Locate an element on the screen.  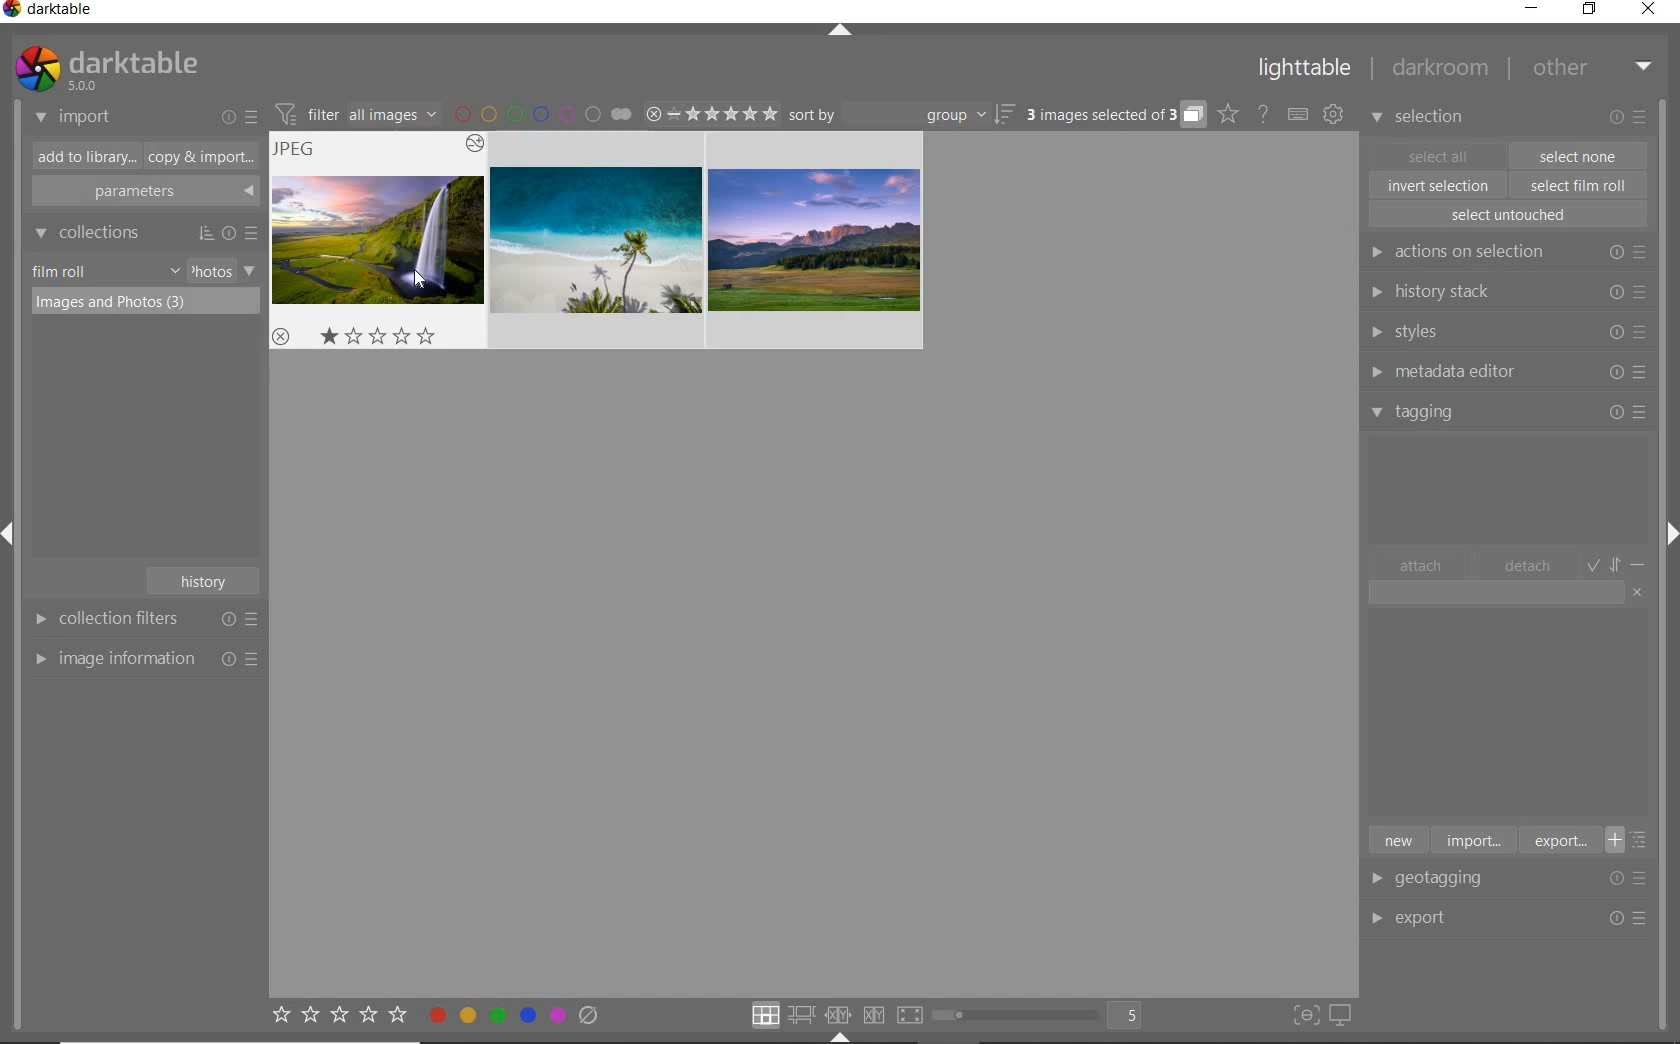
toggle view is located at coordinates (1044, 1017).